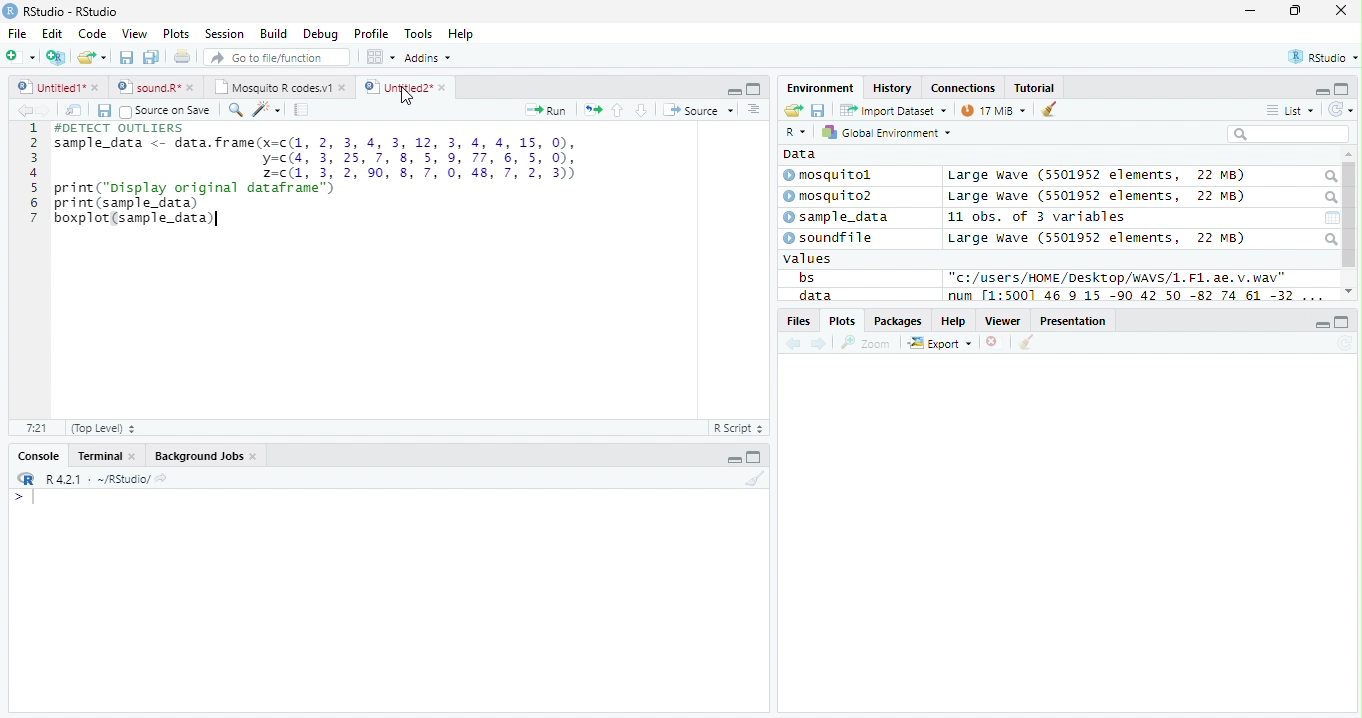 This screenshot has height=718, width=1362. Describe the element at coordinates (177, 34) in the screenshot. I see `Plots` at that location.